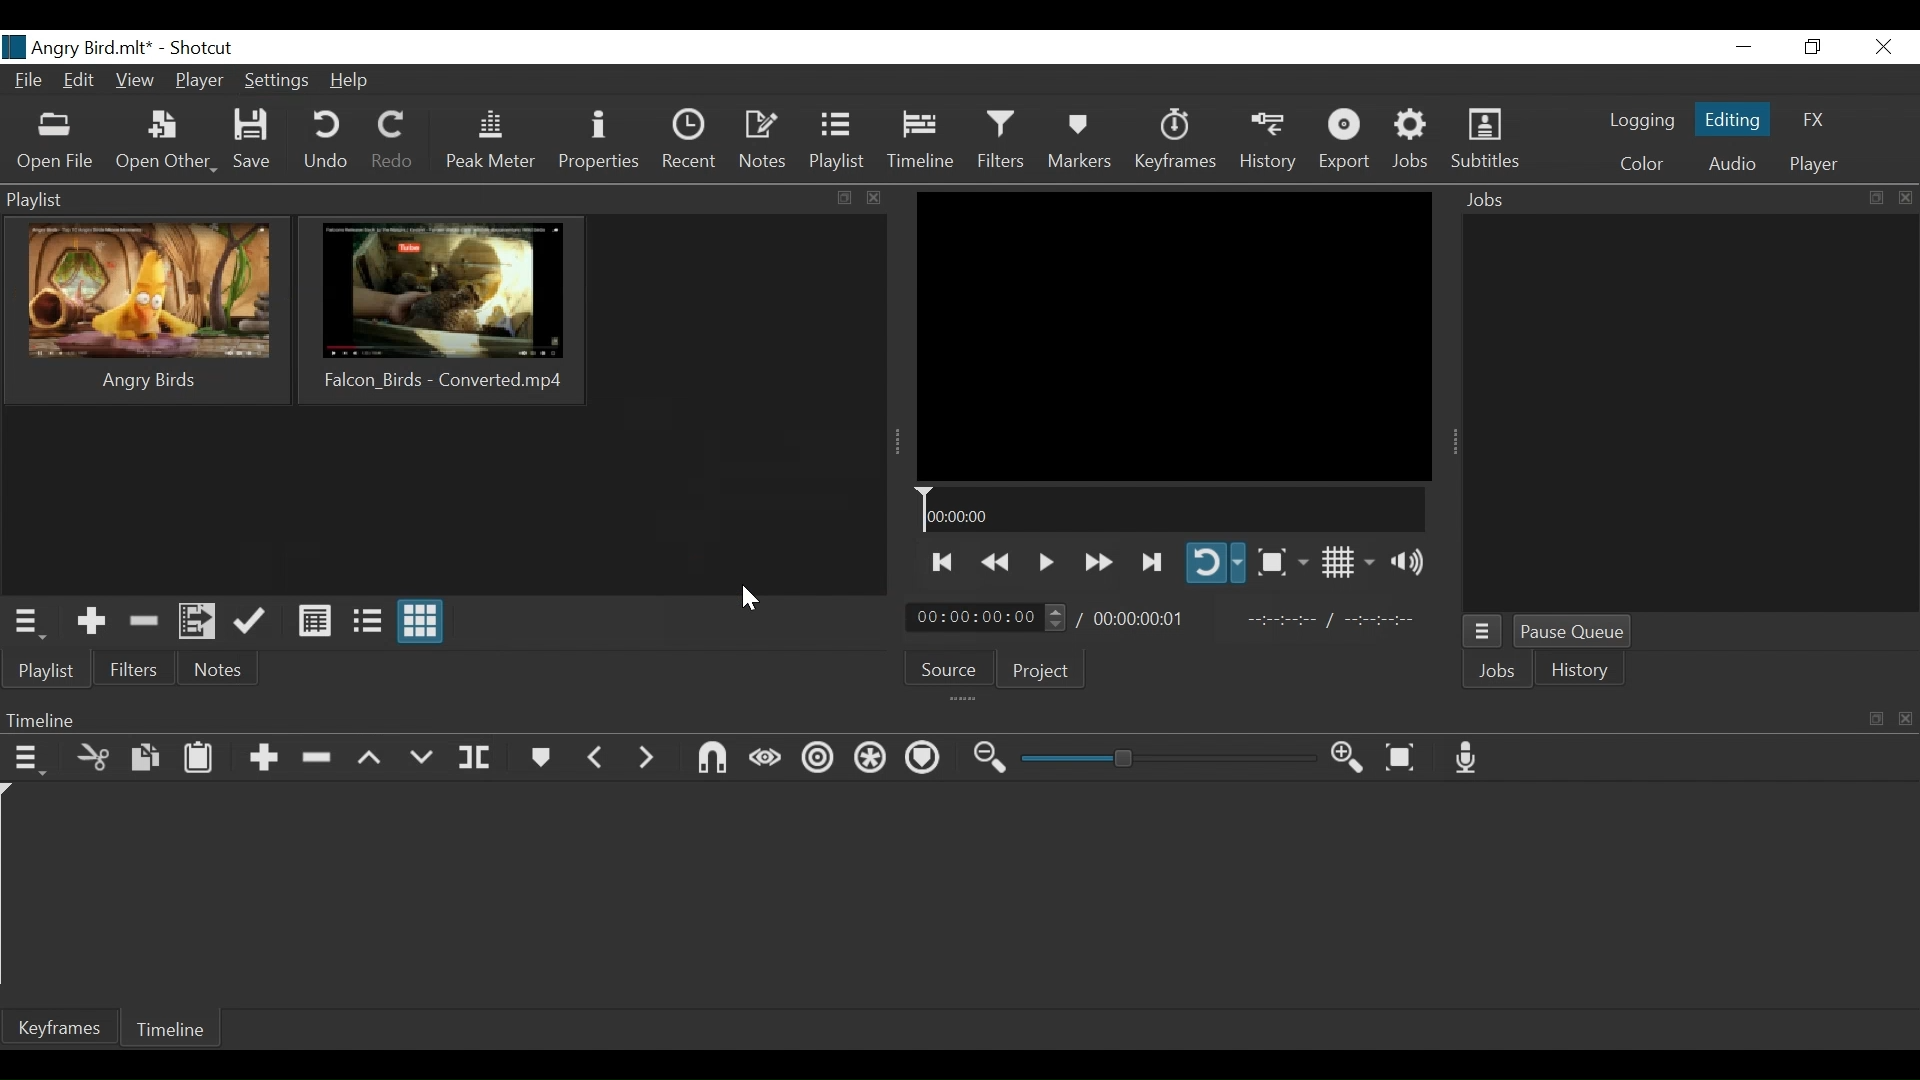  Describe the element at coordinates (1688, 197) in the screenshot. I see `Jobs Panel` at that location.